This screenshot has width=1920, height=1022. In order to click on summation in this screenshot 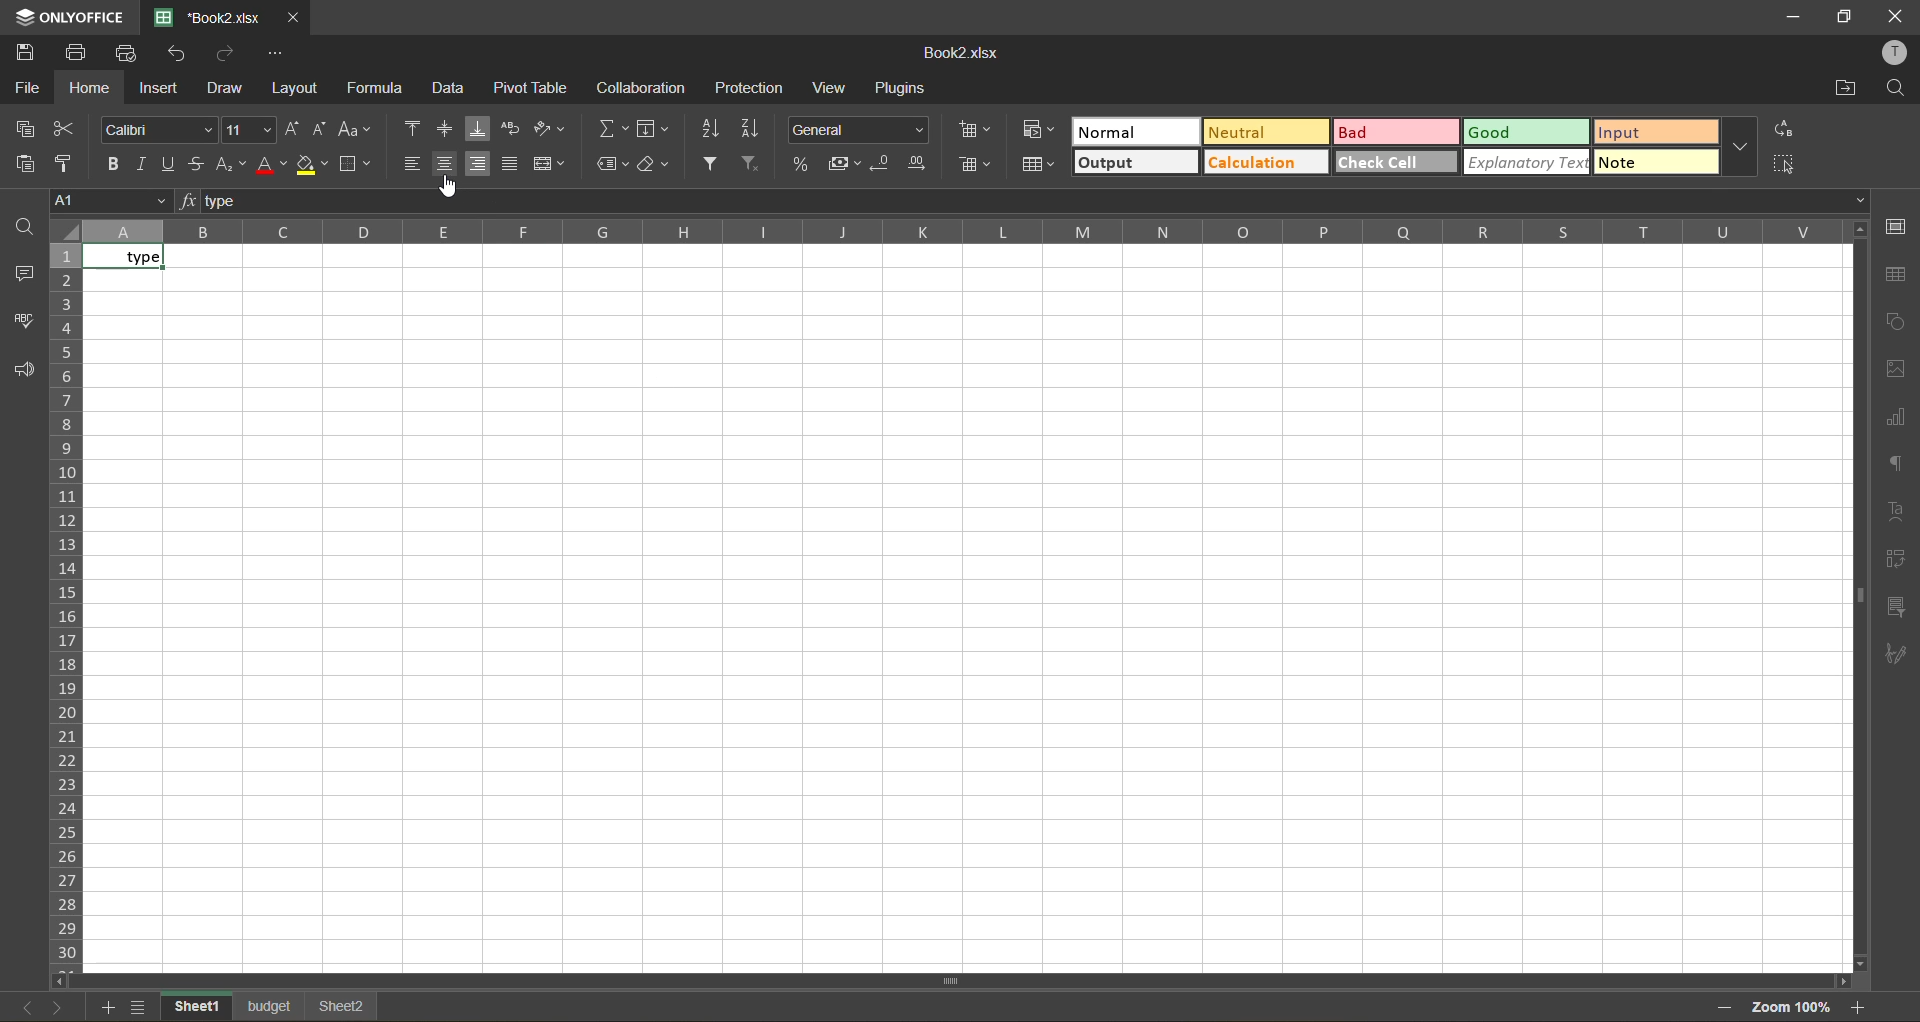, I will do `click(613, 127)`.